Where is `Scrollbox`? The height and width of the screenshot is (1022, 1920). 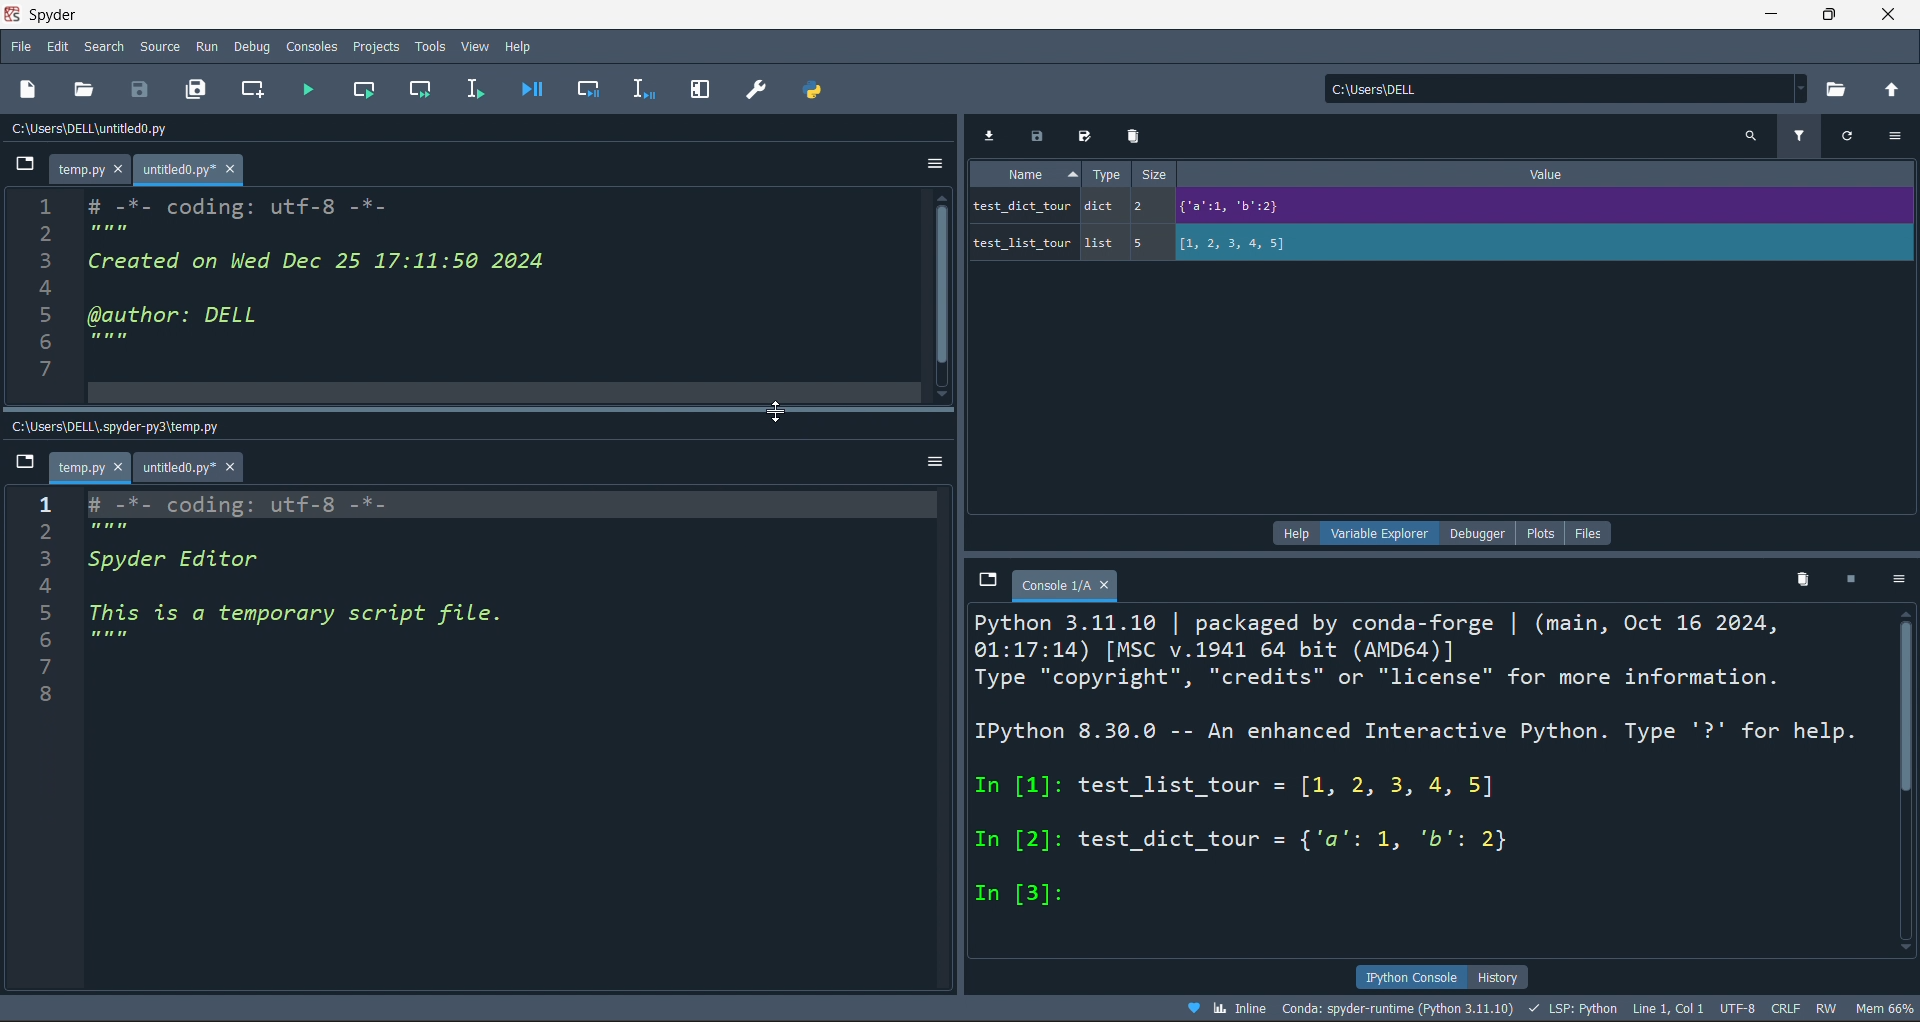
Scrollbox is located at coordinates (927, 297).